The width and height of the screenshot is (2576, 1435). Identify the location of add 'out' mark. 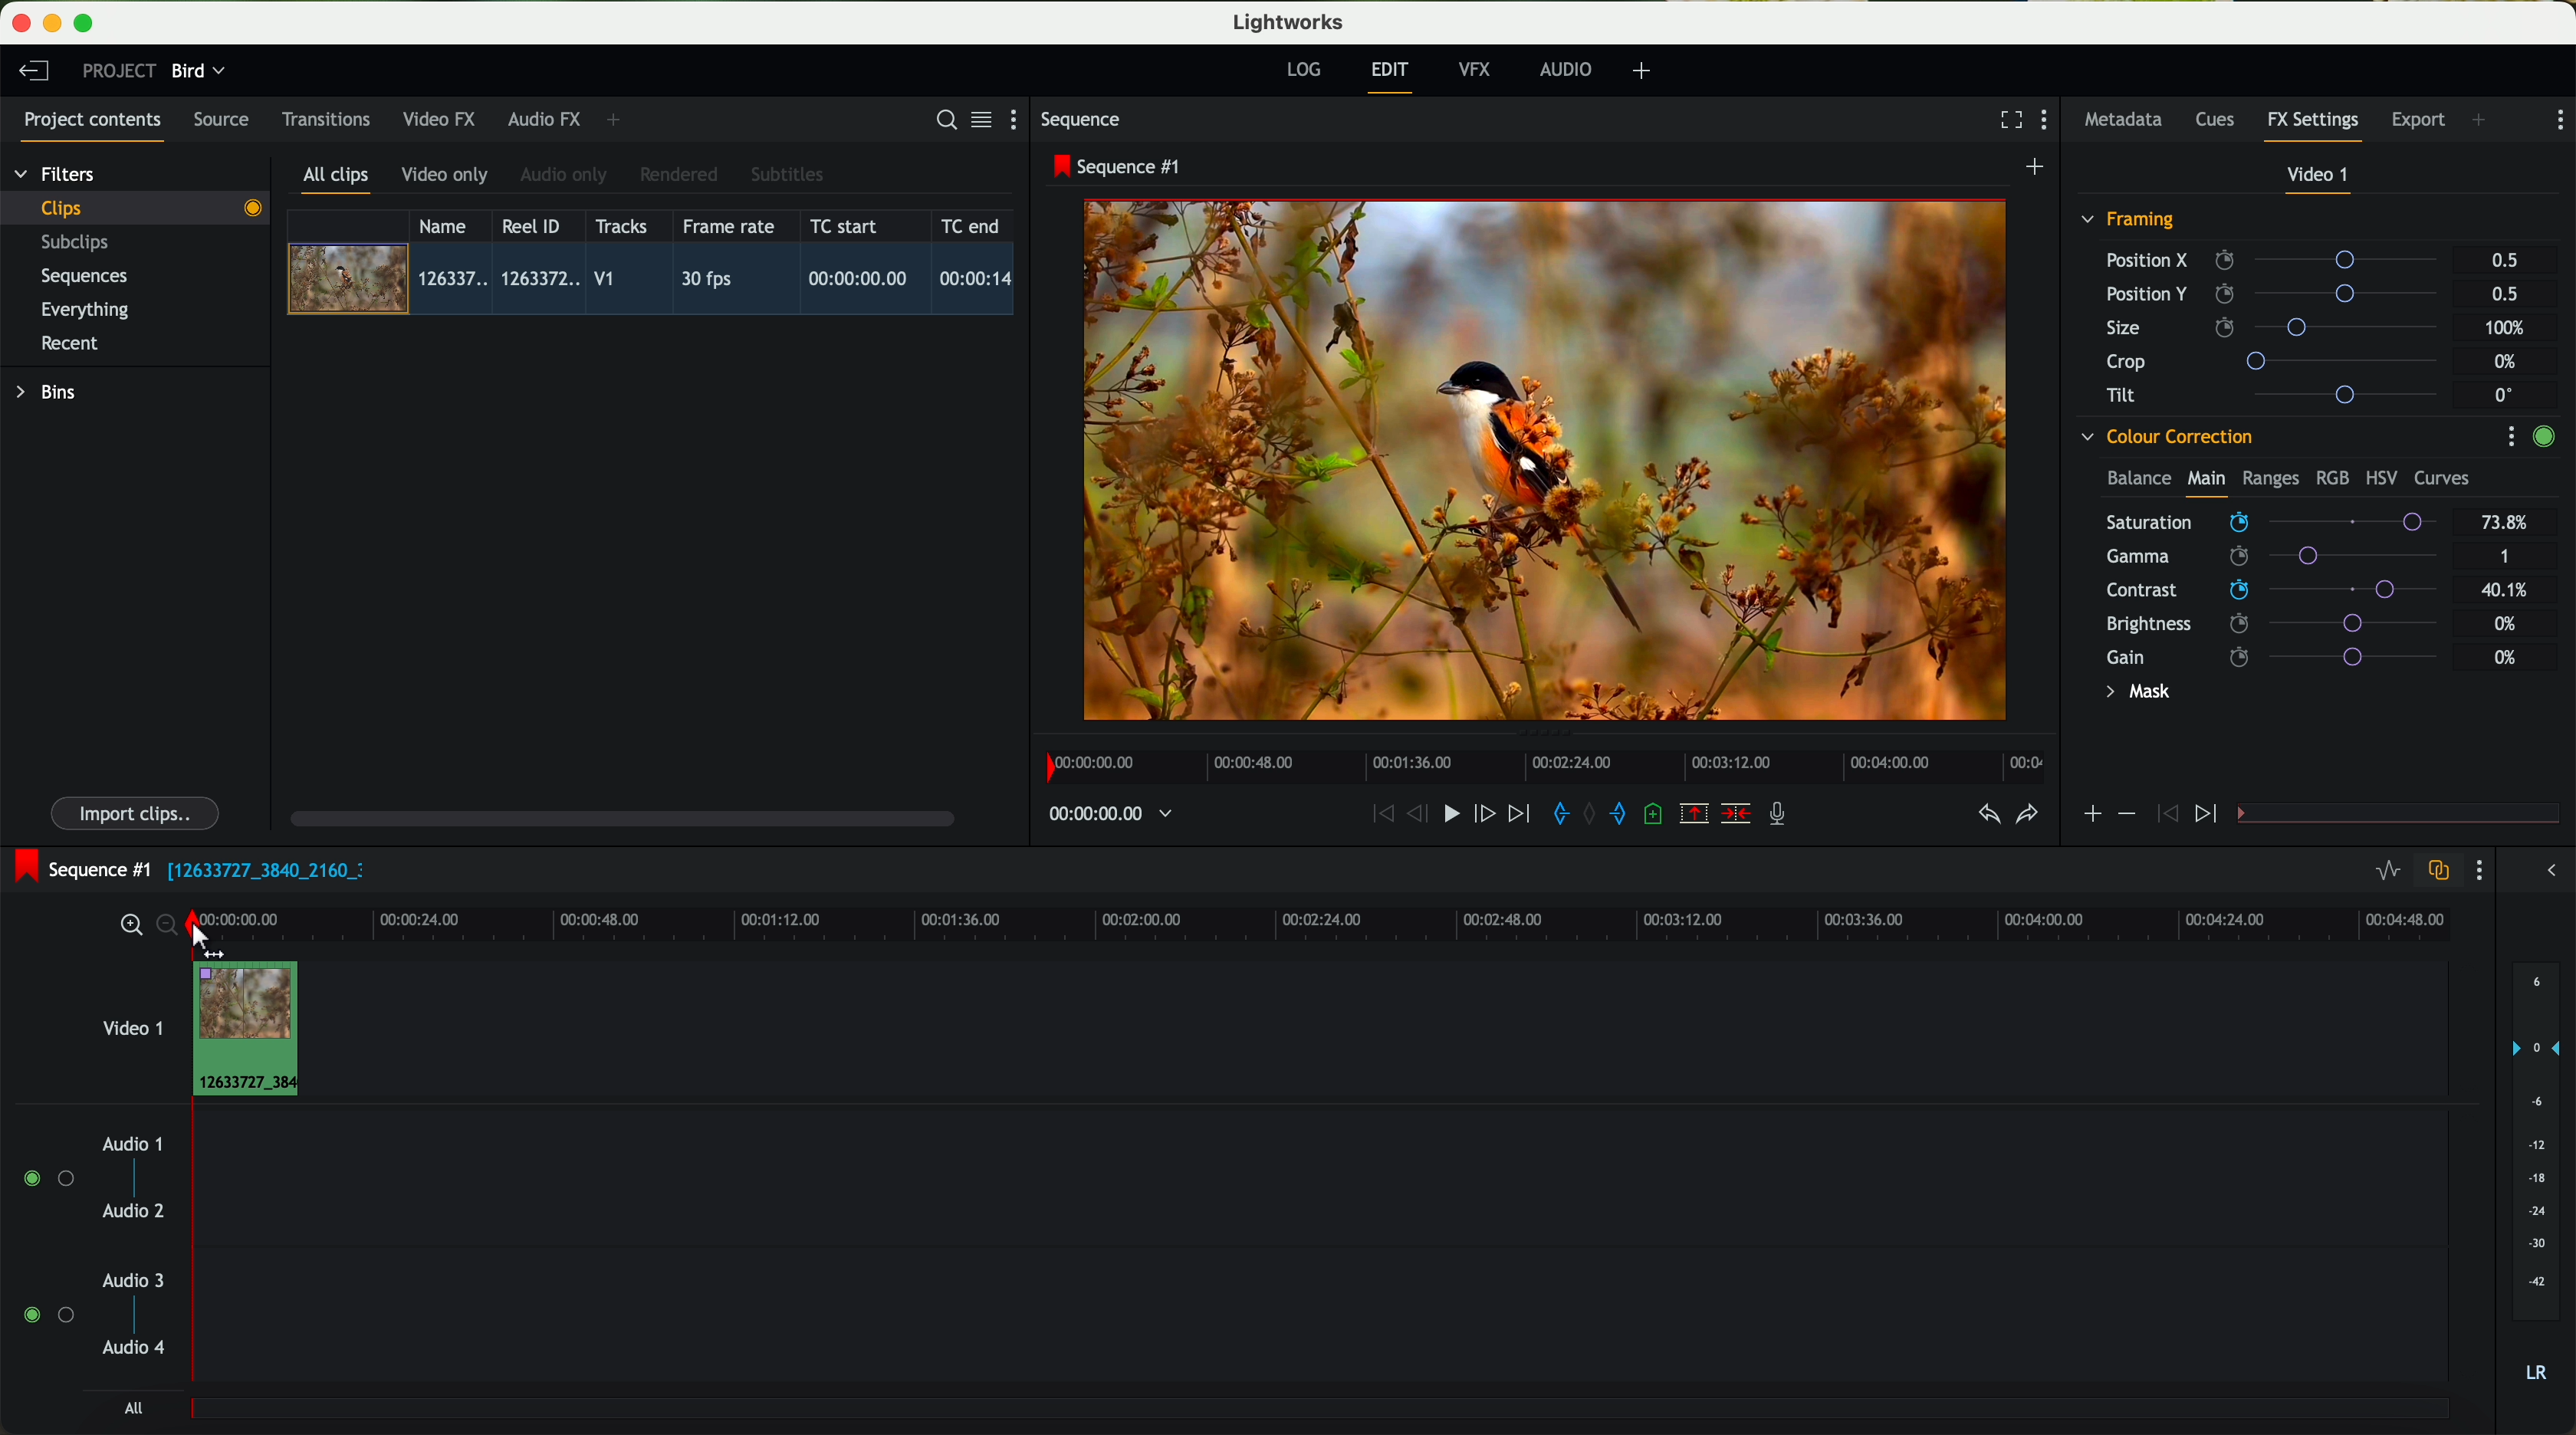
(1628, 812).